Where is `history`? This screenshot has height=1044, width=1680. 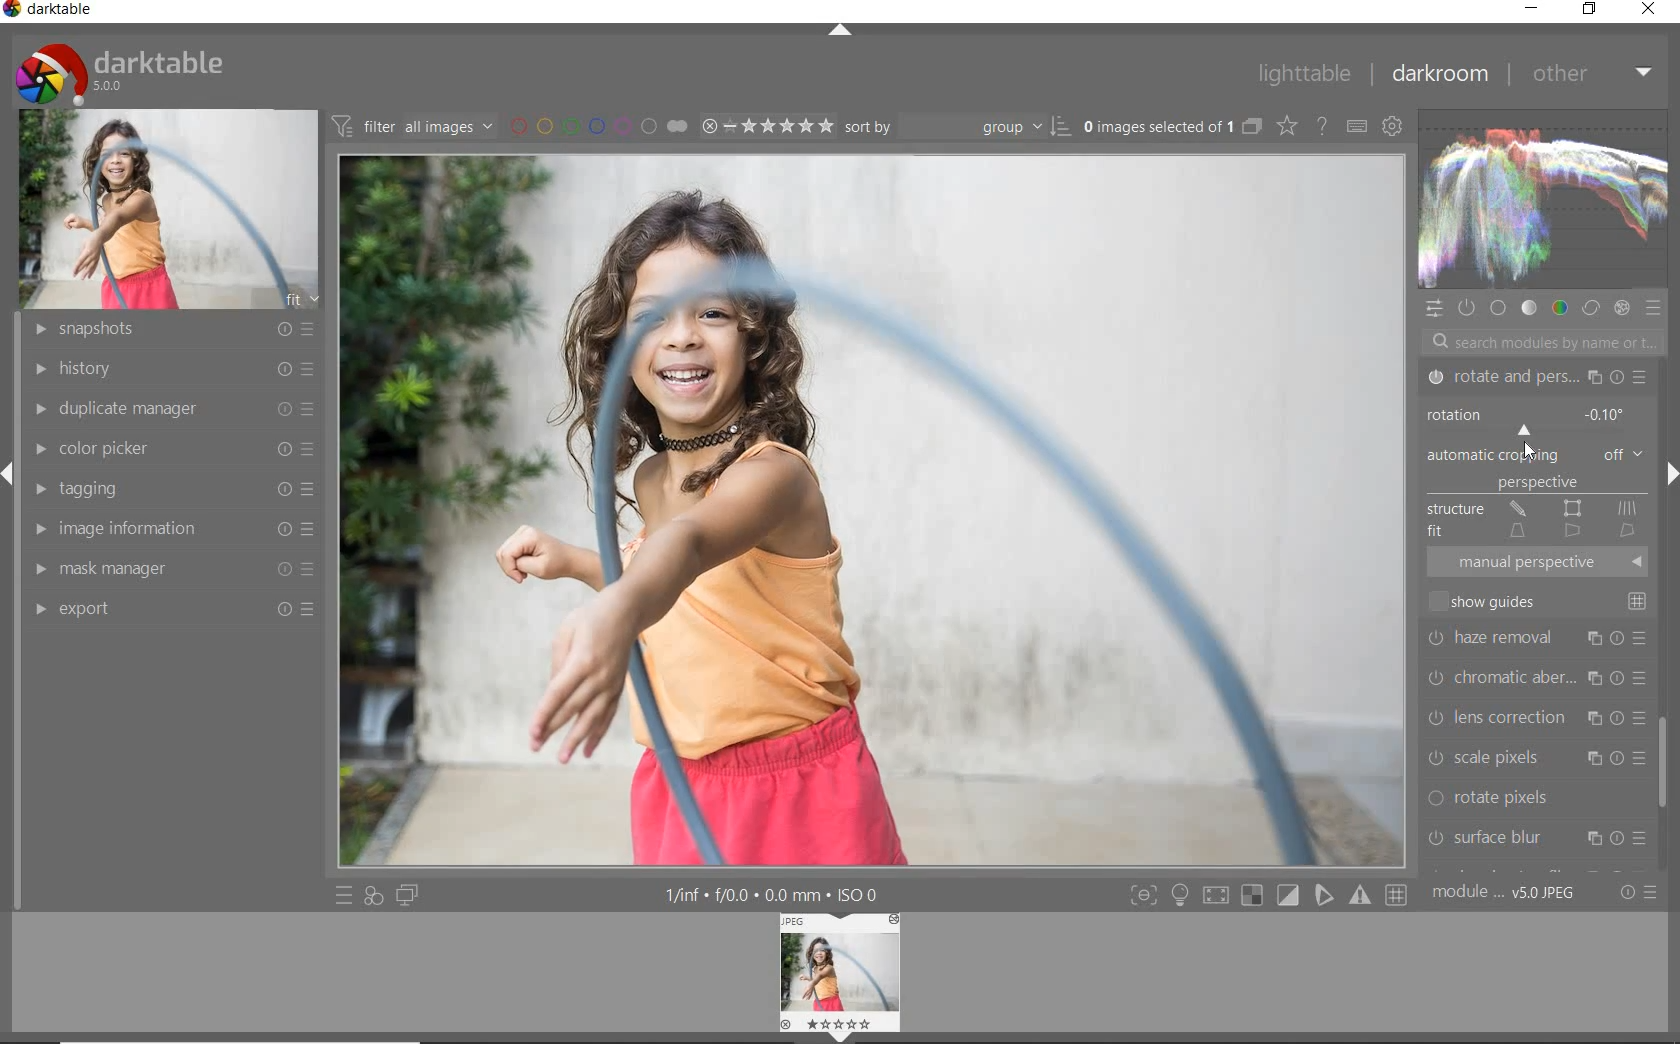
history is located at coordinates (175, 368).